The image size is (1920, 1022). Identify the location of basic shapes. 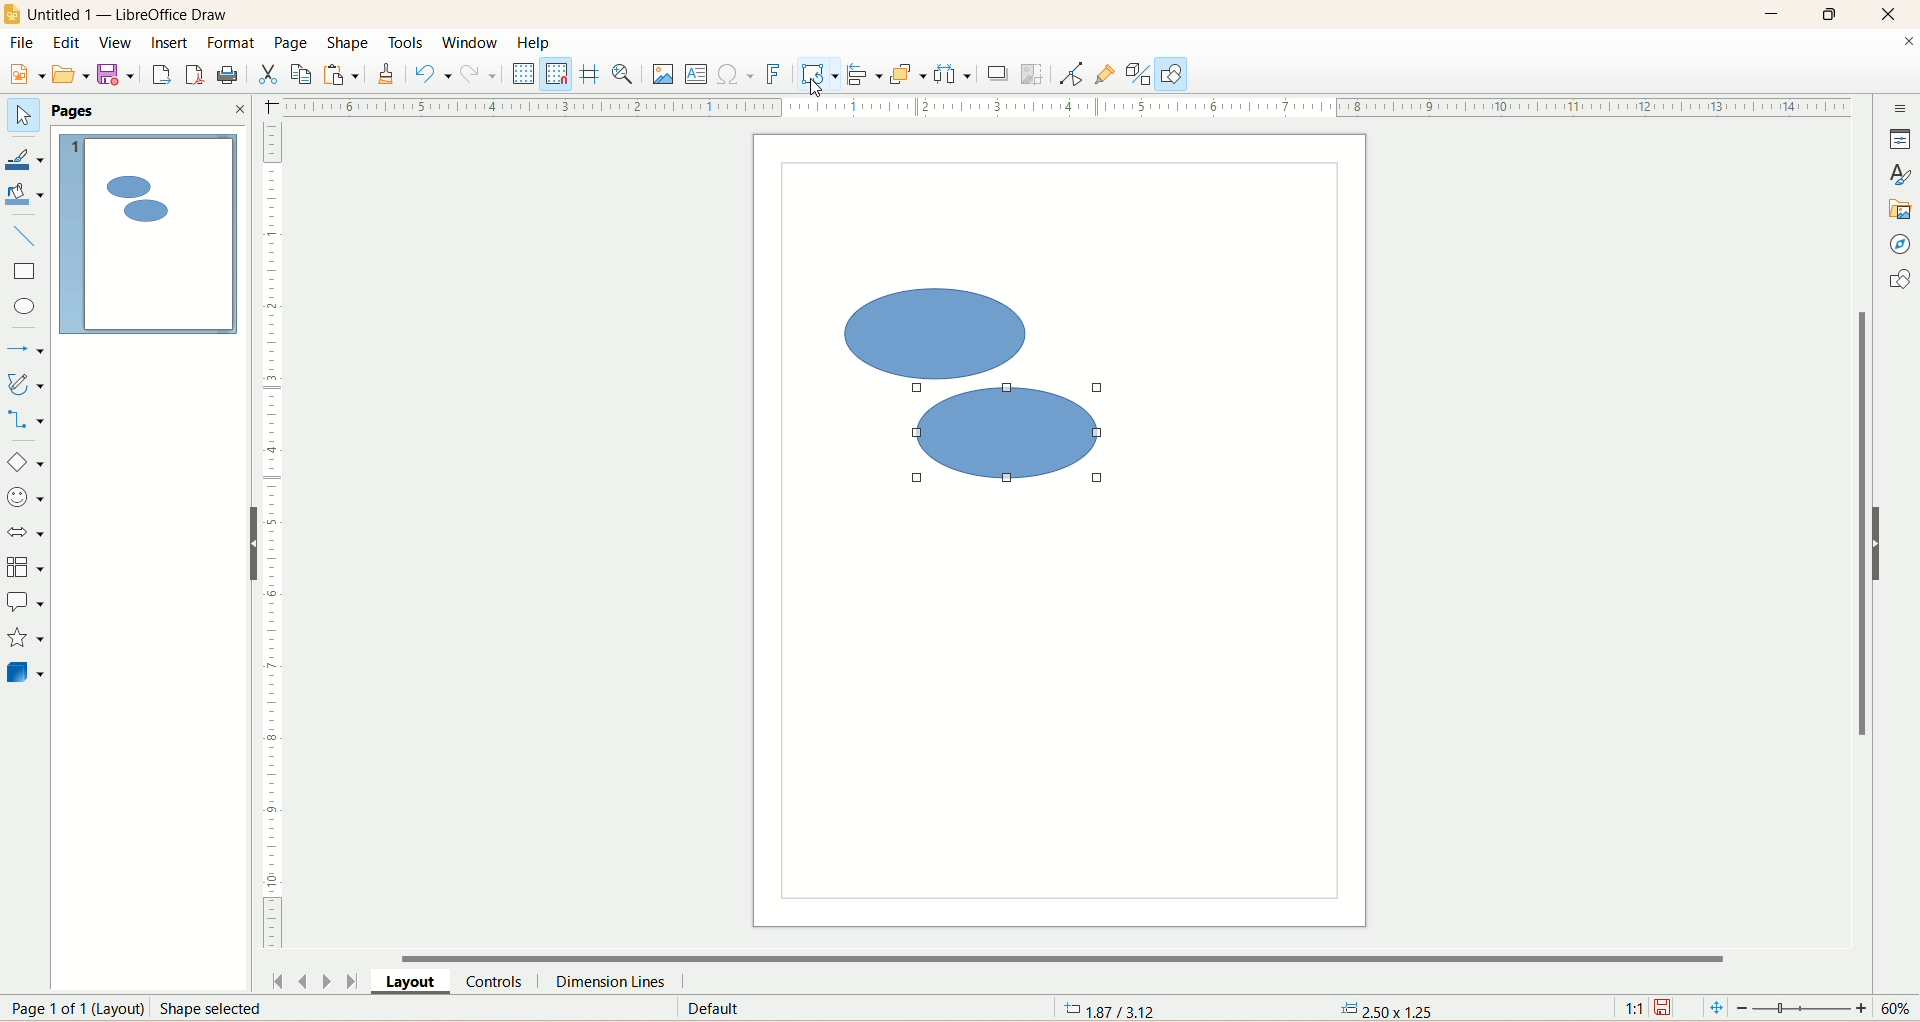
(24, 462).